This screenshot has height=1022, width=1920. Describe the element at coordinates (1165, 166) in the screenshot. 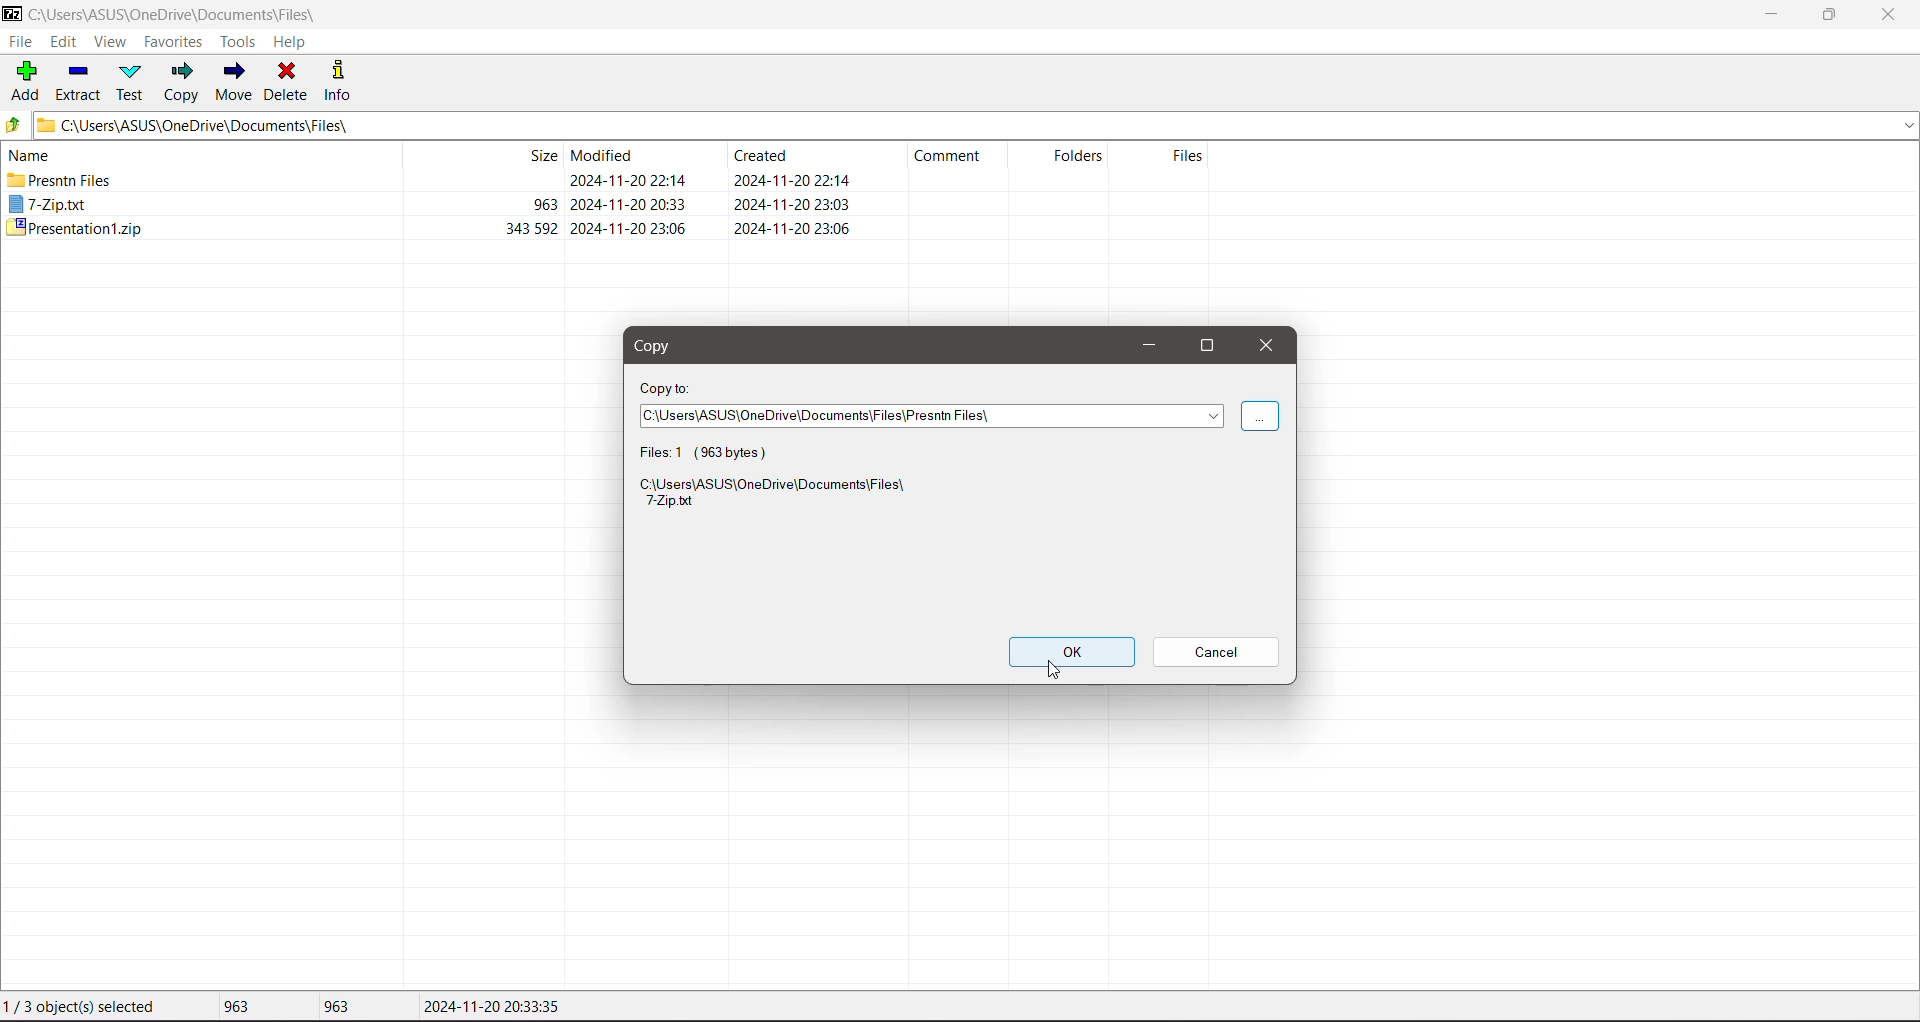

I see `Files` at that location.